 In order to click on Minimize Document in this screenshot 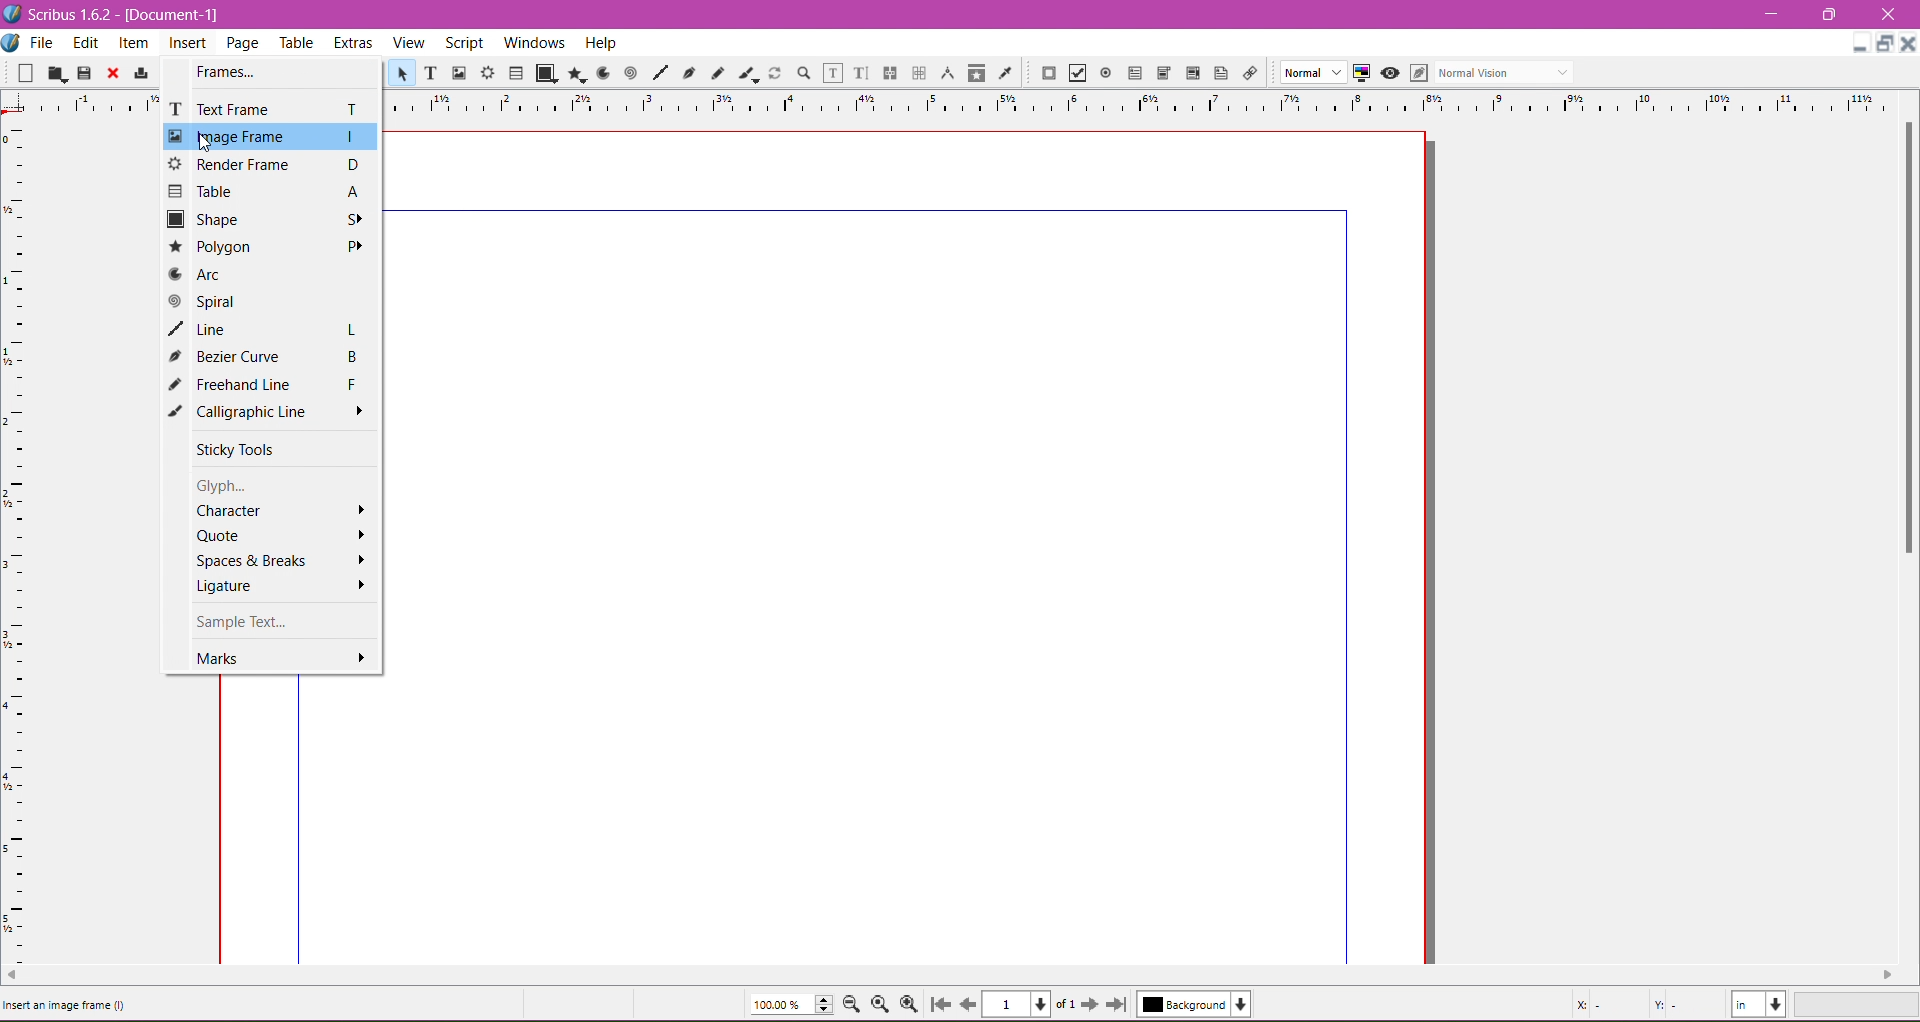, I will do `click(1886, 44)`.